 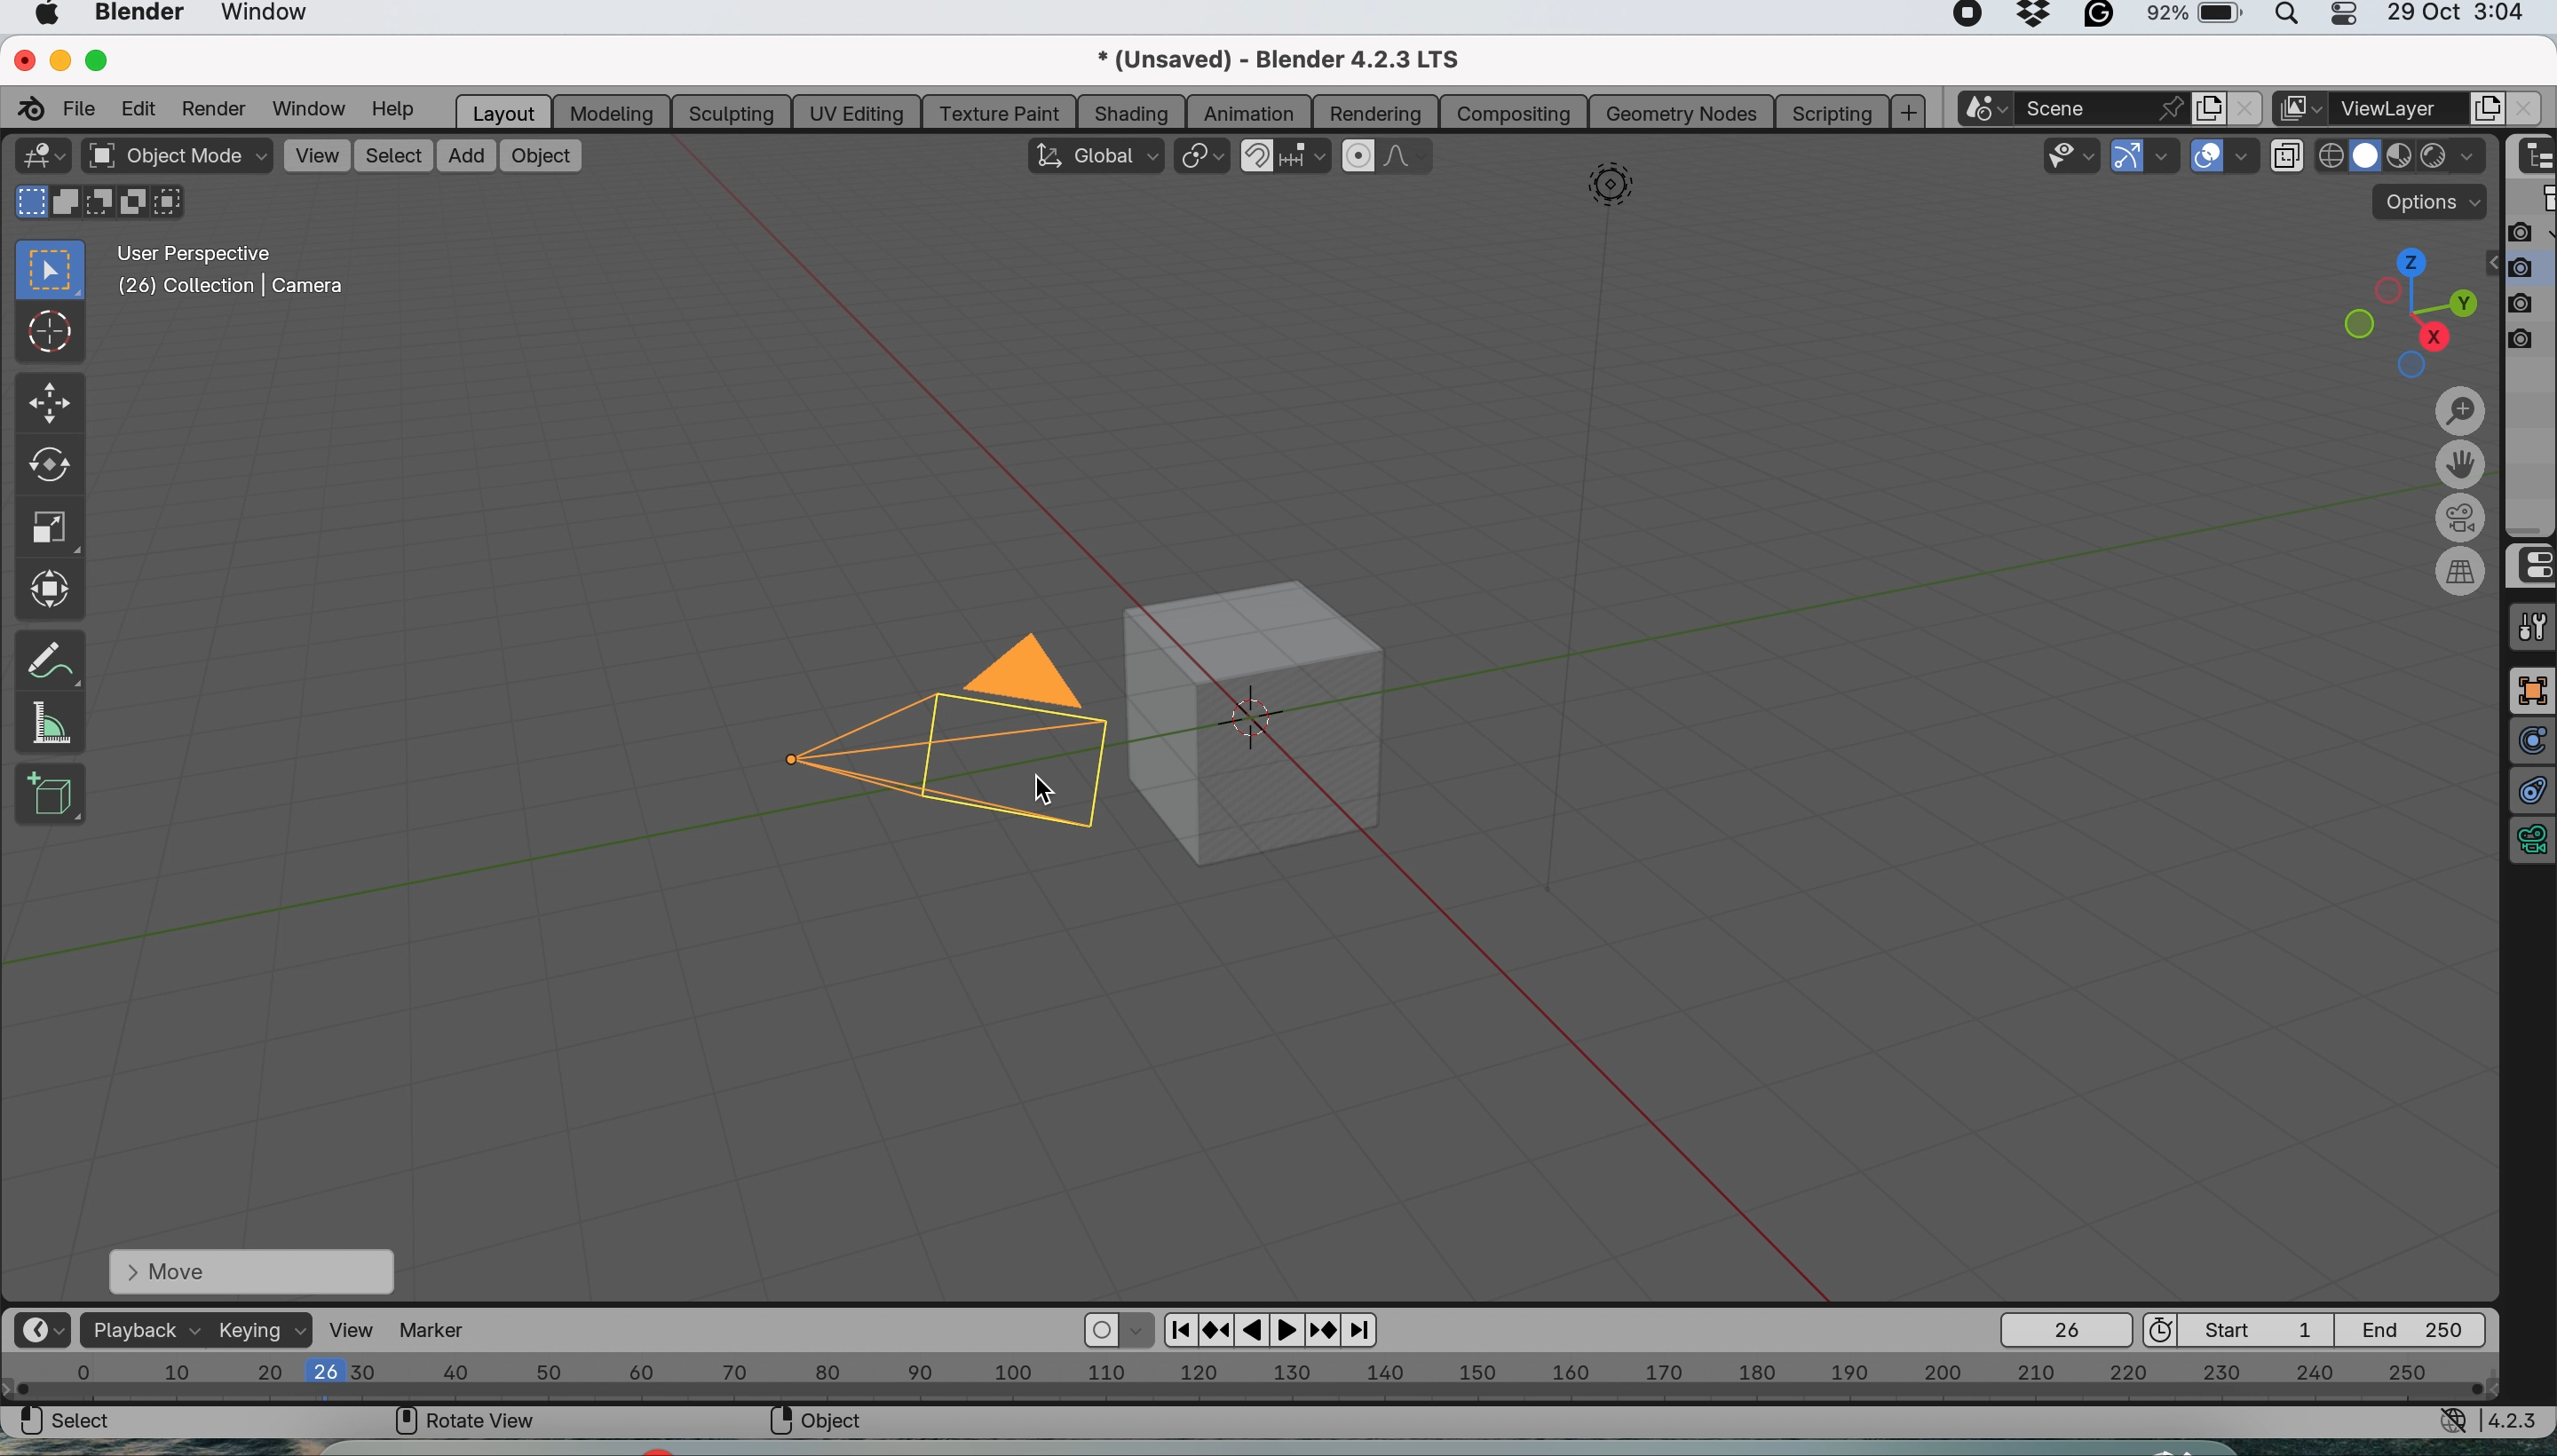 What do you see at coordinates (140, 15) in the screenshot?
I see `blender` at bounding box center [140, 15].